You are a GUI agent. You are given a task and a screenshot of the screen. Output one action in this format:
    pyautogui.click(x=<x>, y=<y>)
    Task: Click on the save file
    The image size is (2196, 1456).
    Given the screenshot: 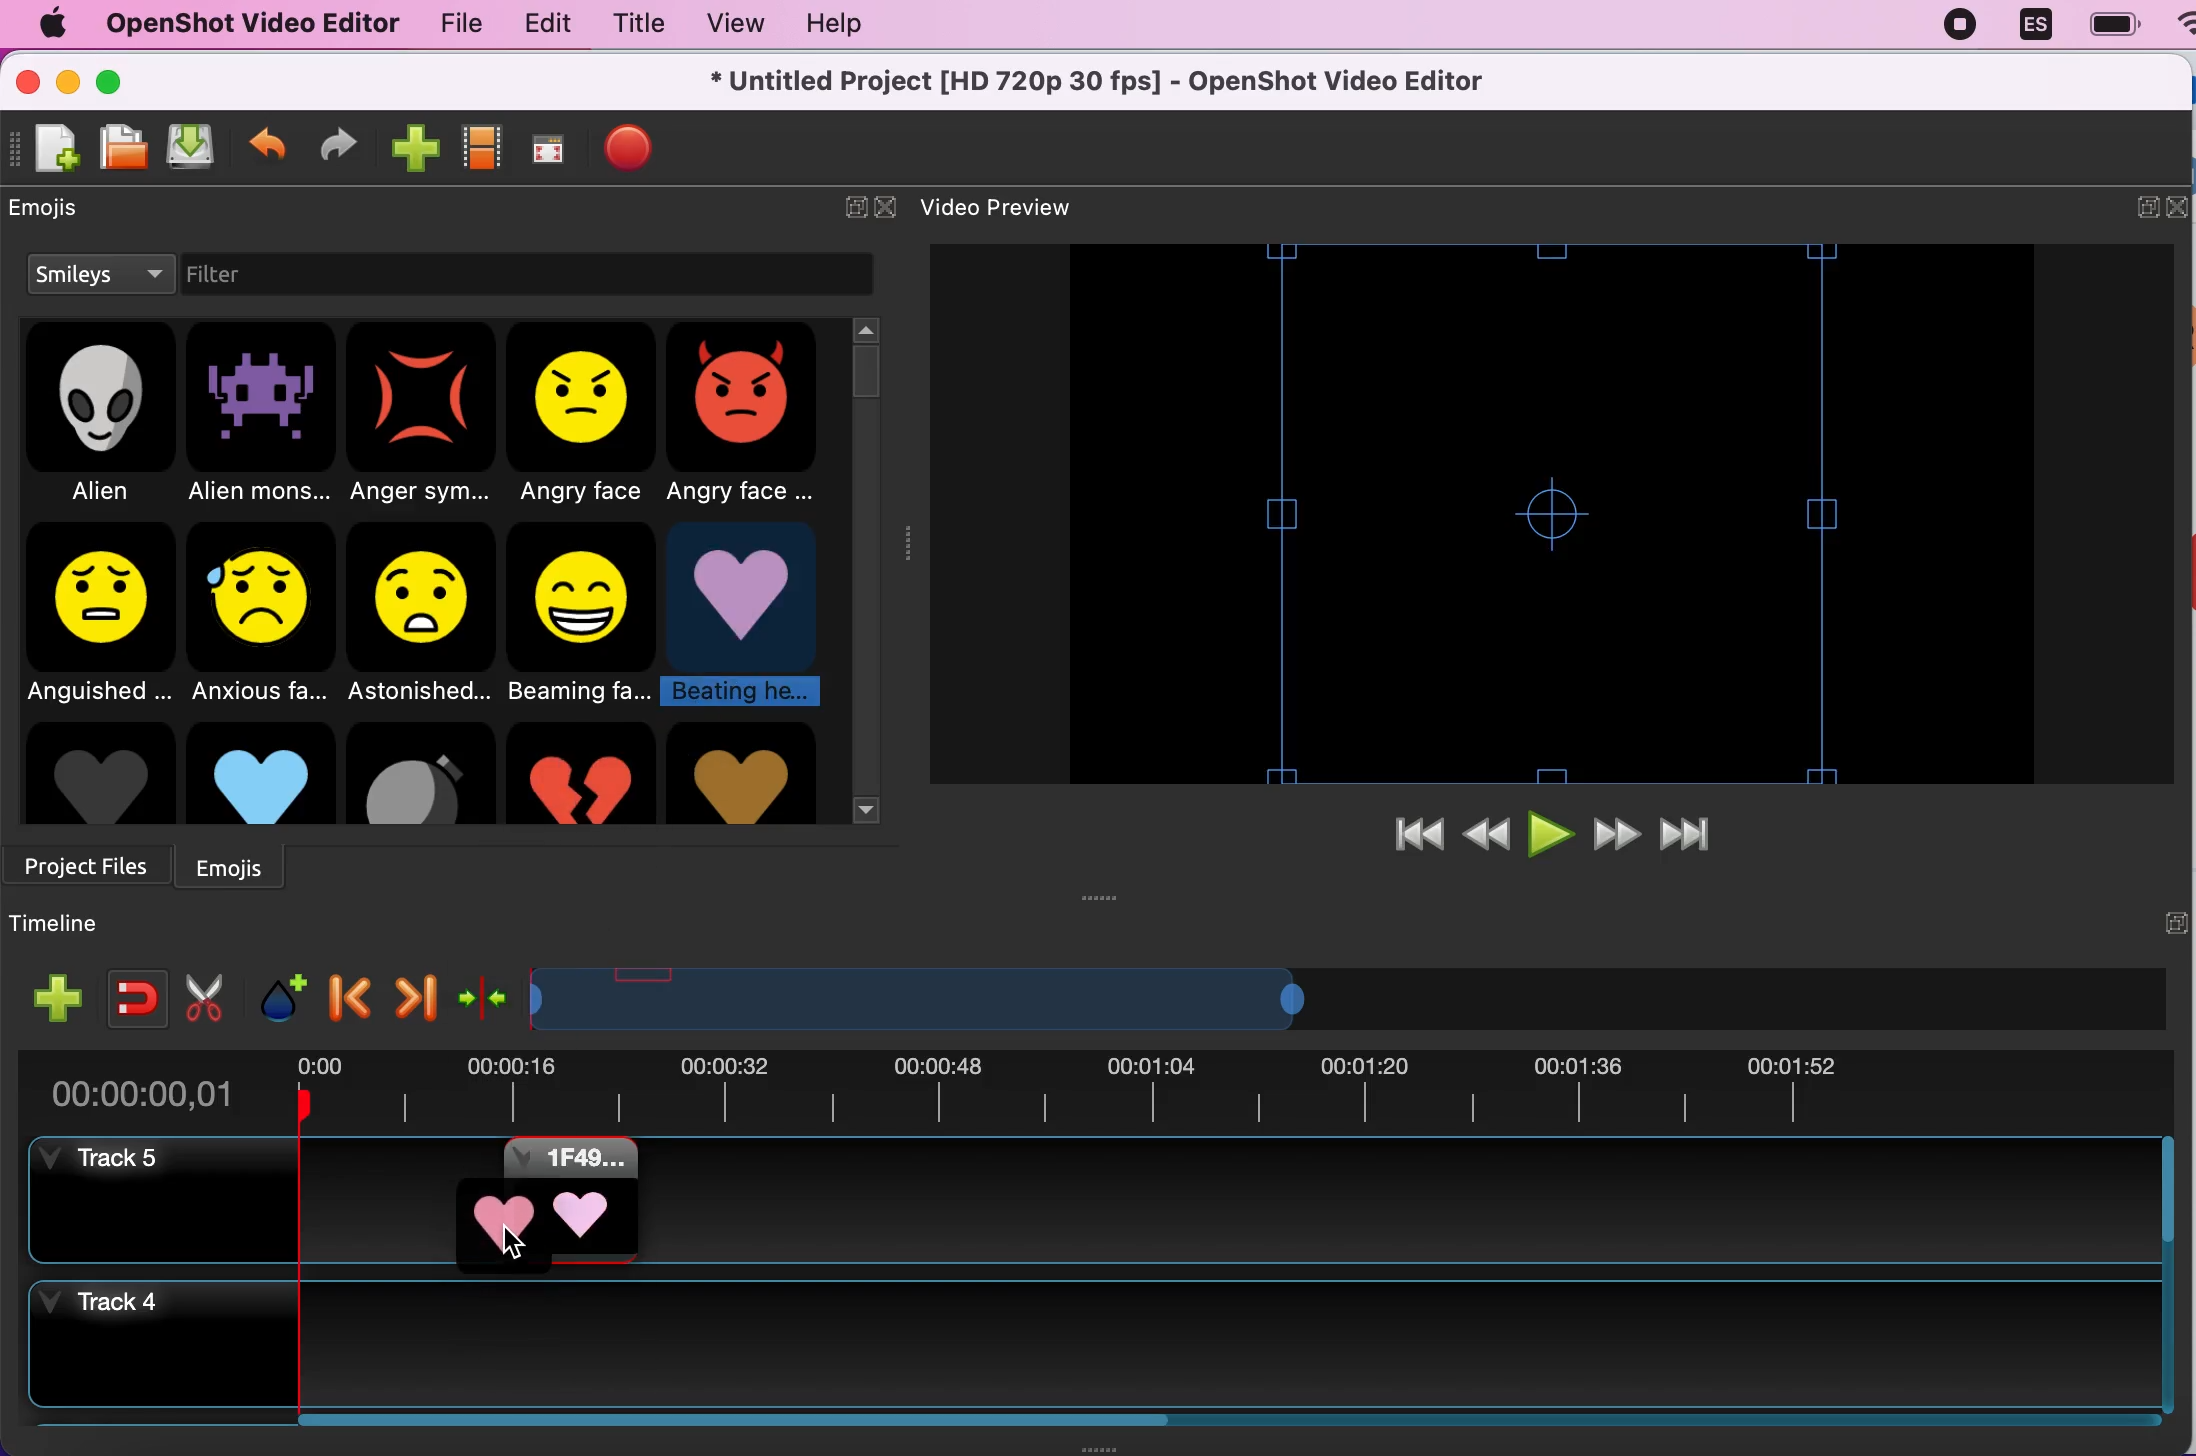 What is the action you would take?
    pyautogui.click(x=192, y=148)
    